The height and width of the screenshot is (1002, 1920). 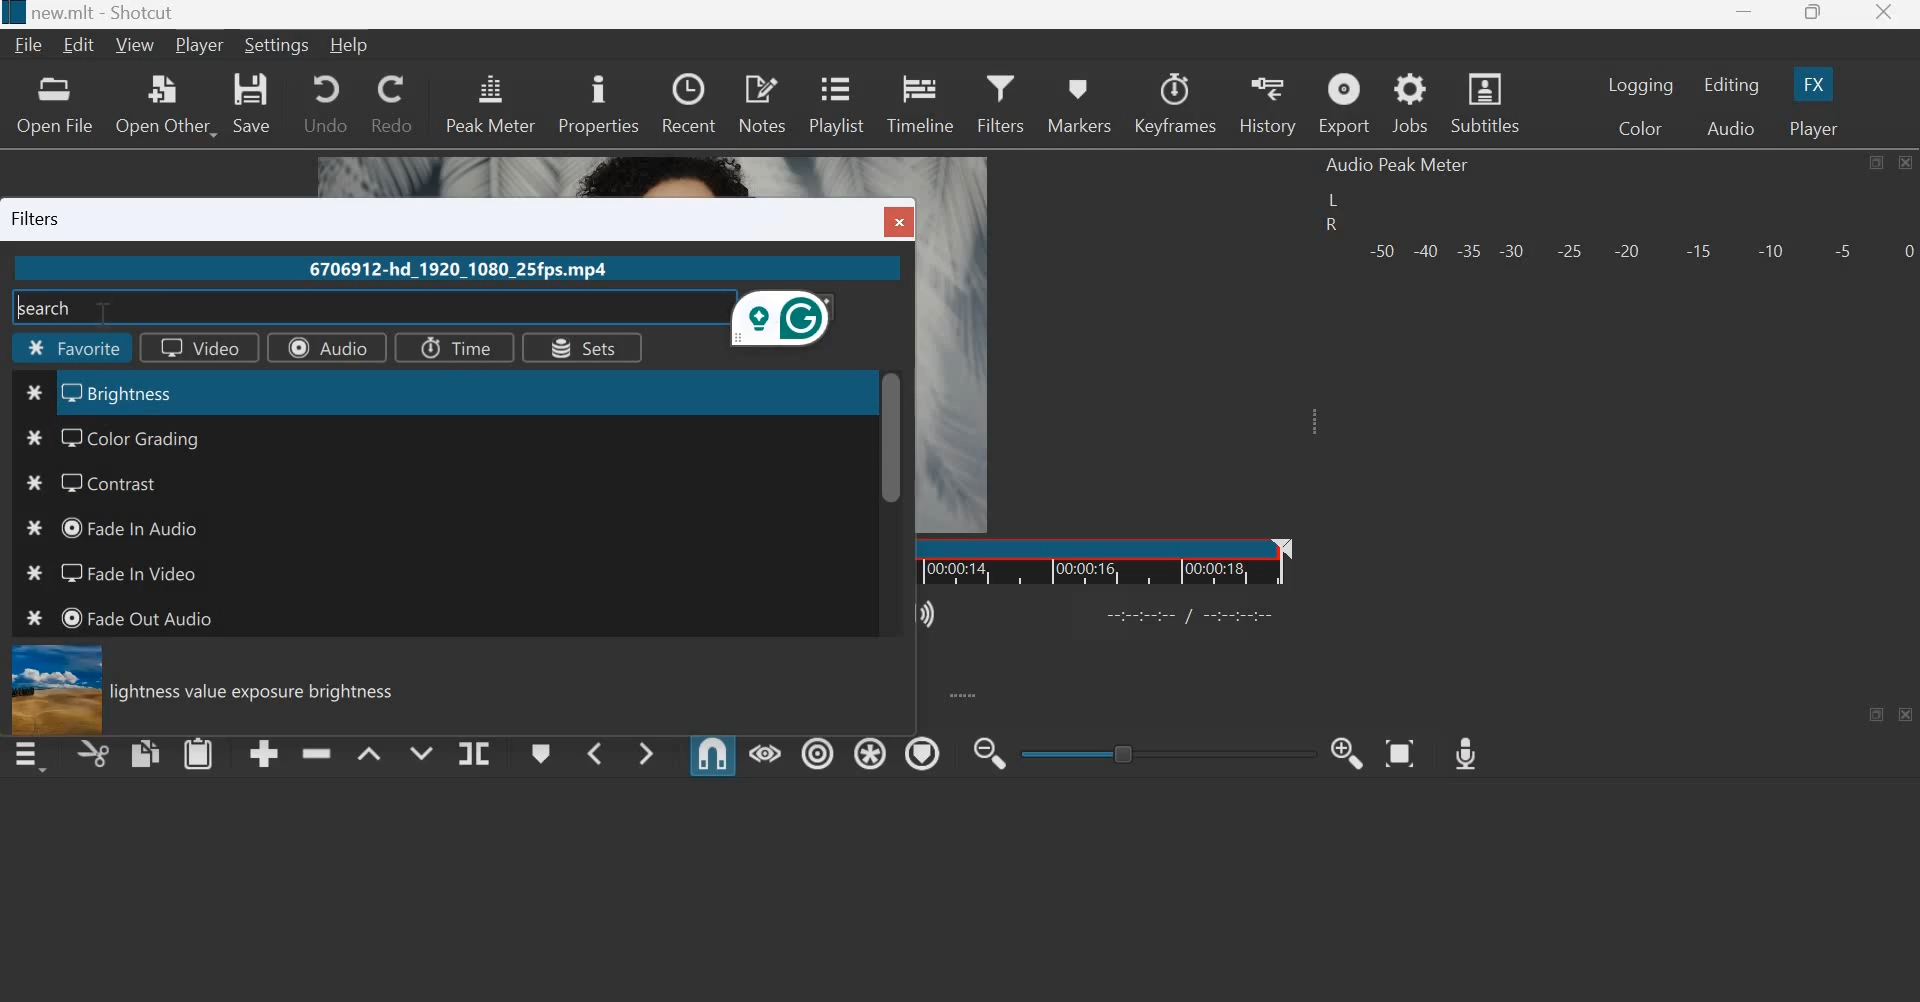 What do you see at coordinates (598, 102) in the screenshot?
I see `properties` at bounding box center [598, 102].